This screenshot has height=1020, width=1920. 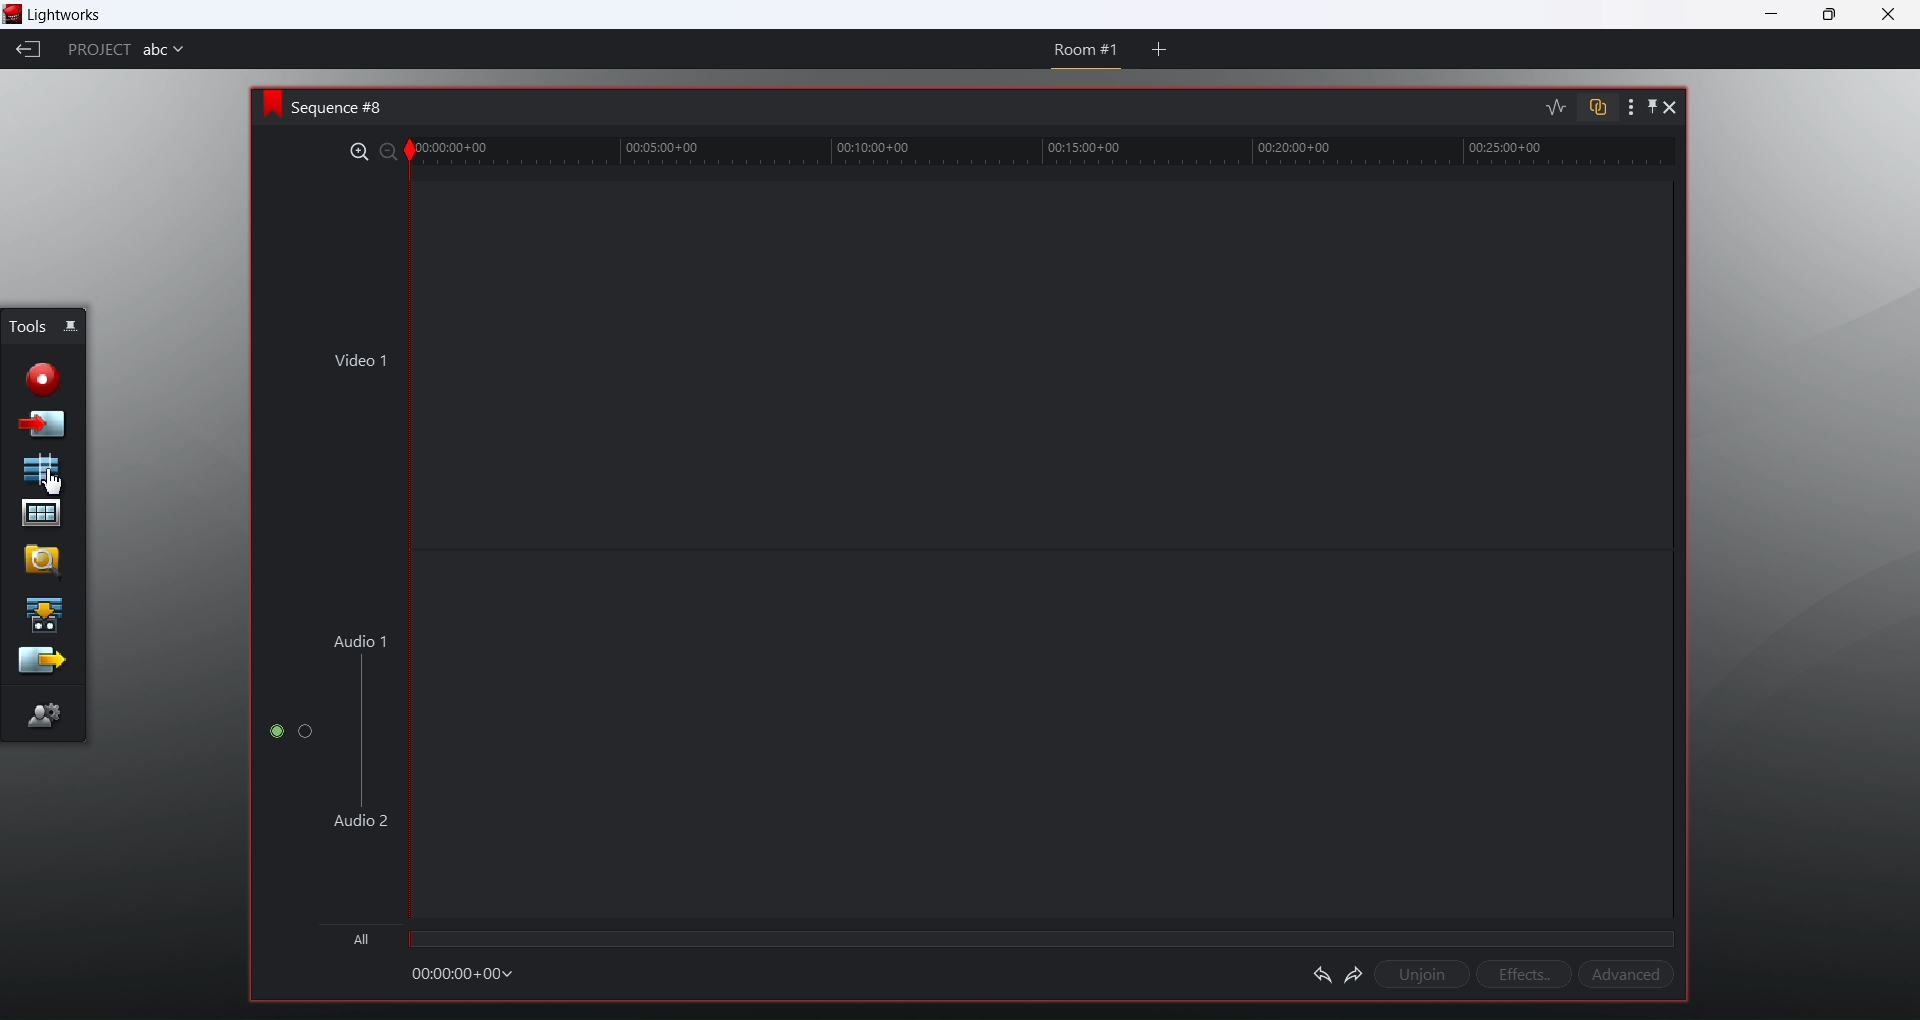 What do you see at coordinates (383, 152) in the screenshot?
I see `zoom out` at bounding box center [383, 152].